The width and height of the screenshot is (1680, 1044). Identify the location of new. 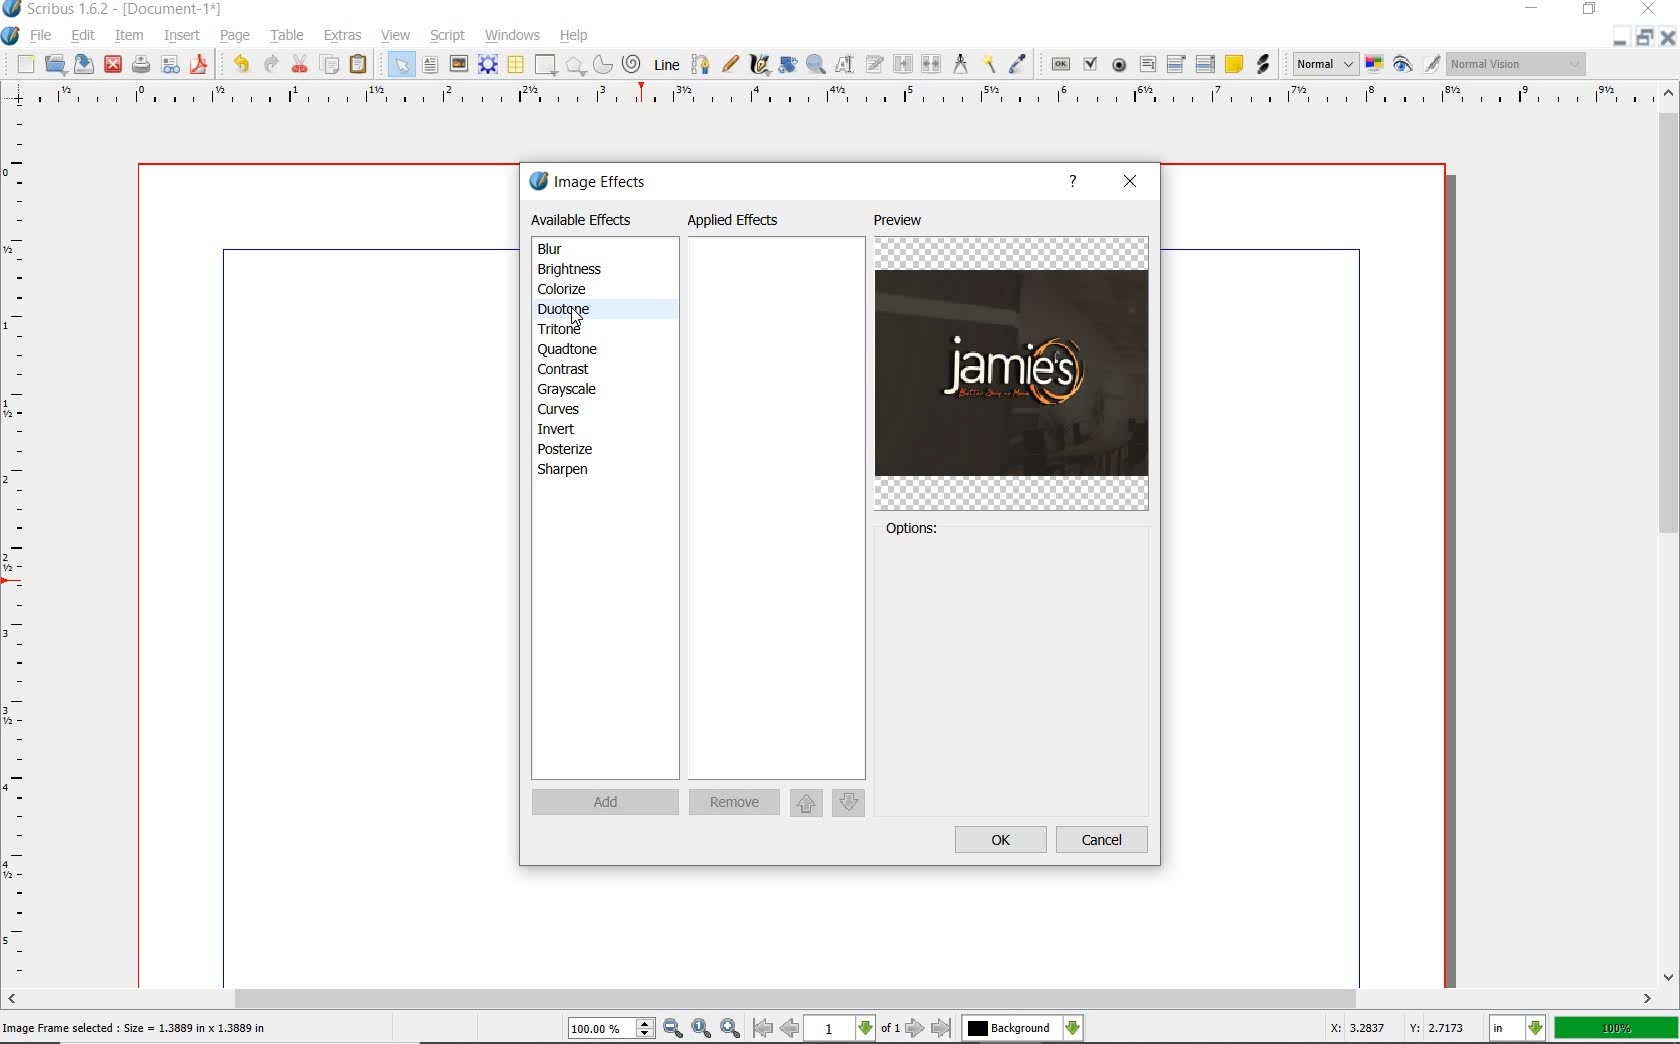
(26, 66).